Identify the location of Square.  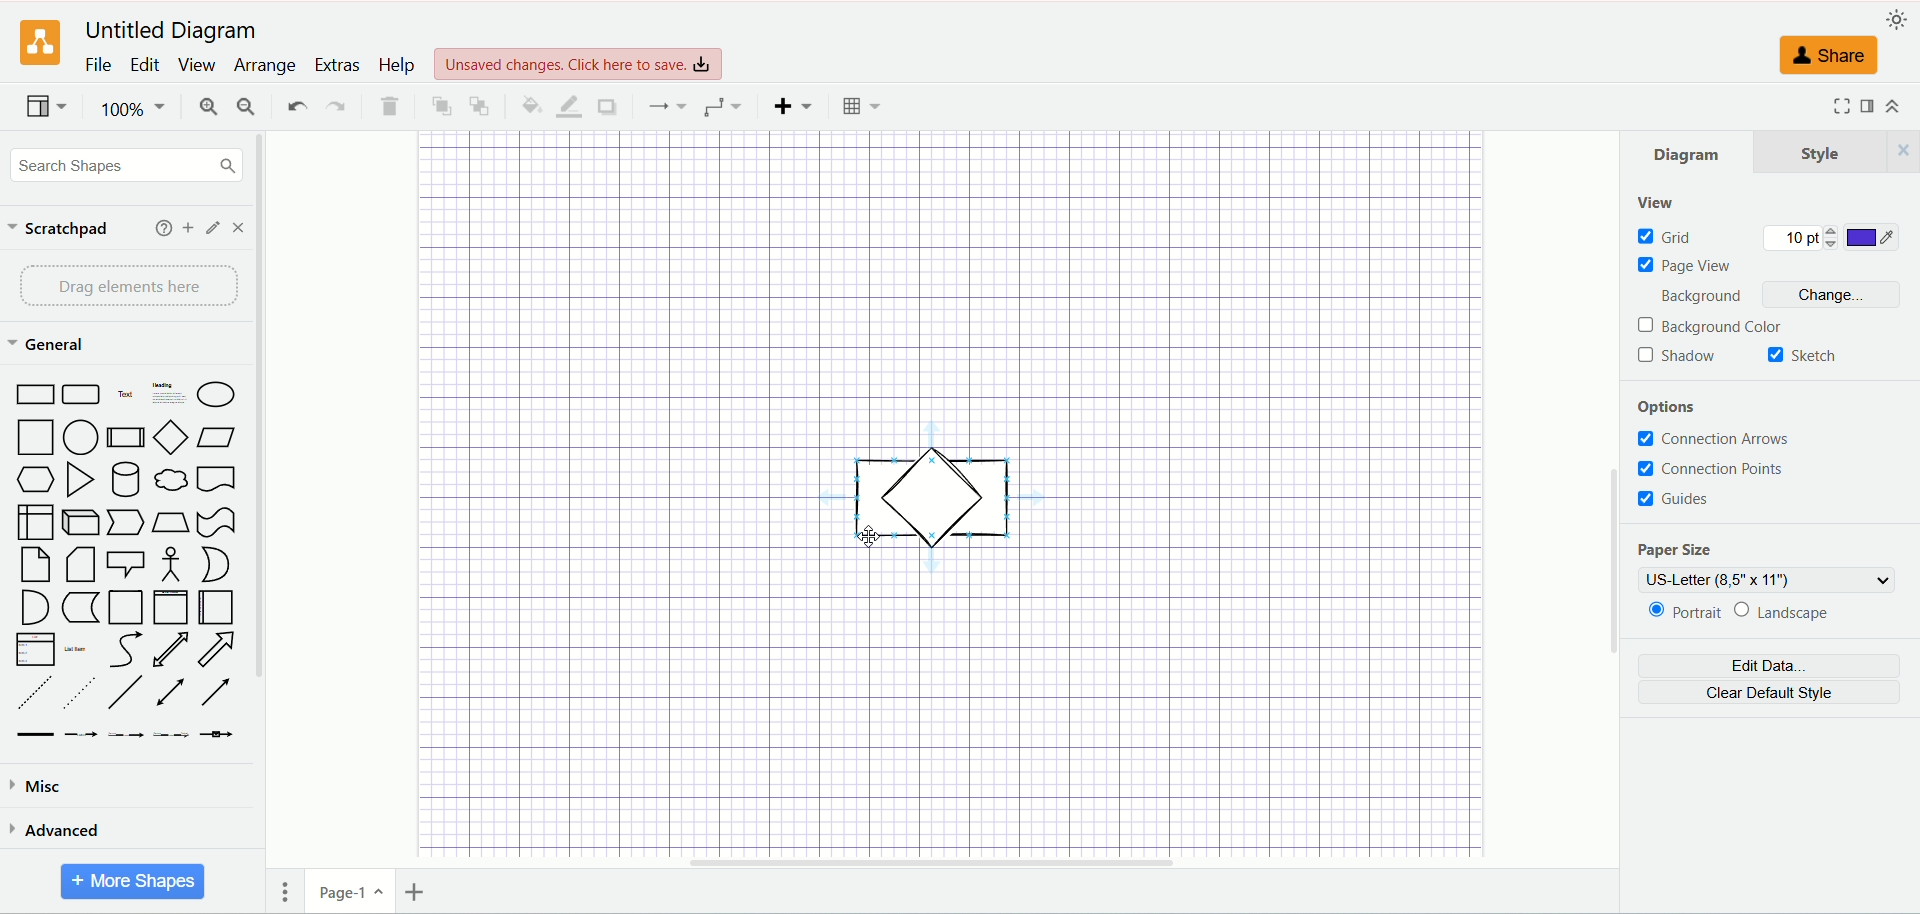
(34, 435).